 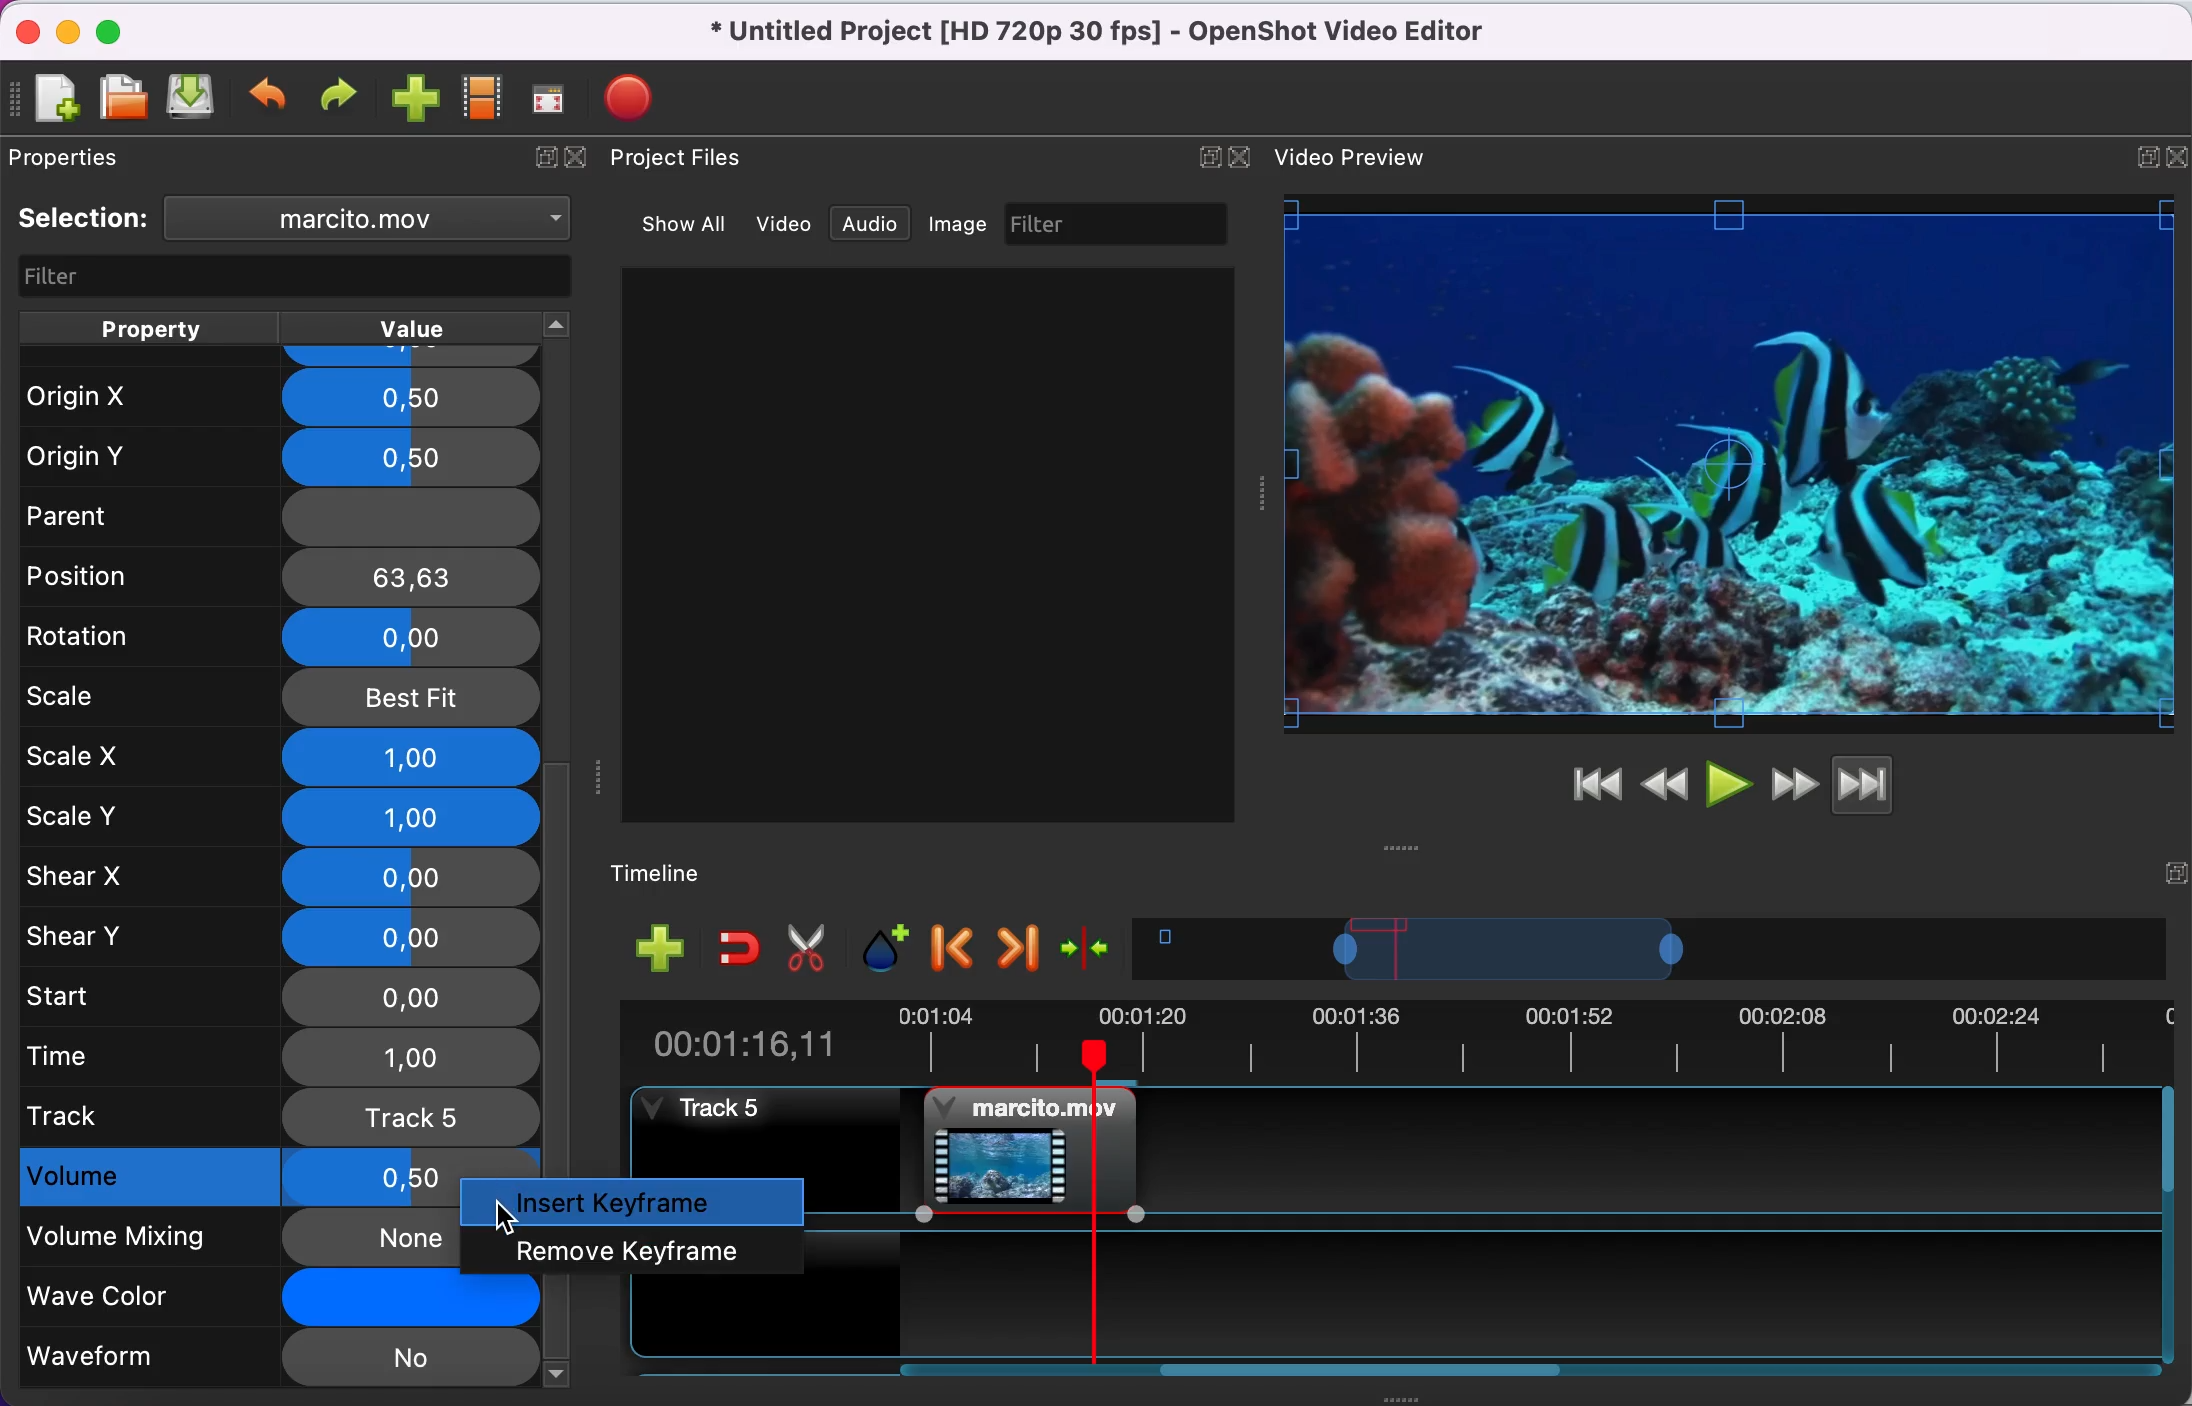 I want to click on properties, so click(x=96, y=161).